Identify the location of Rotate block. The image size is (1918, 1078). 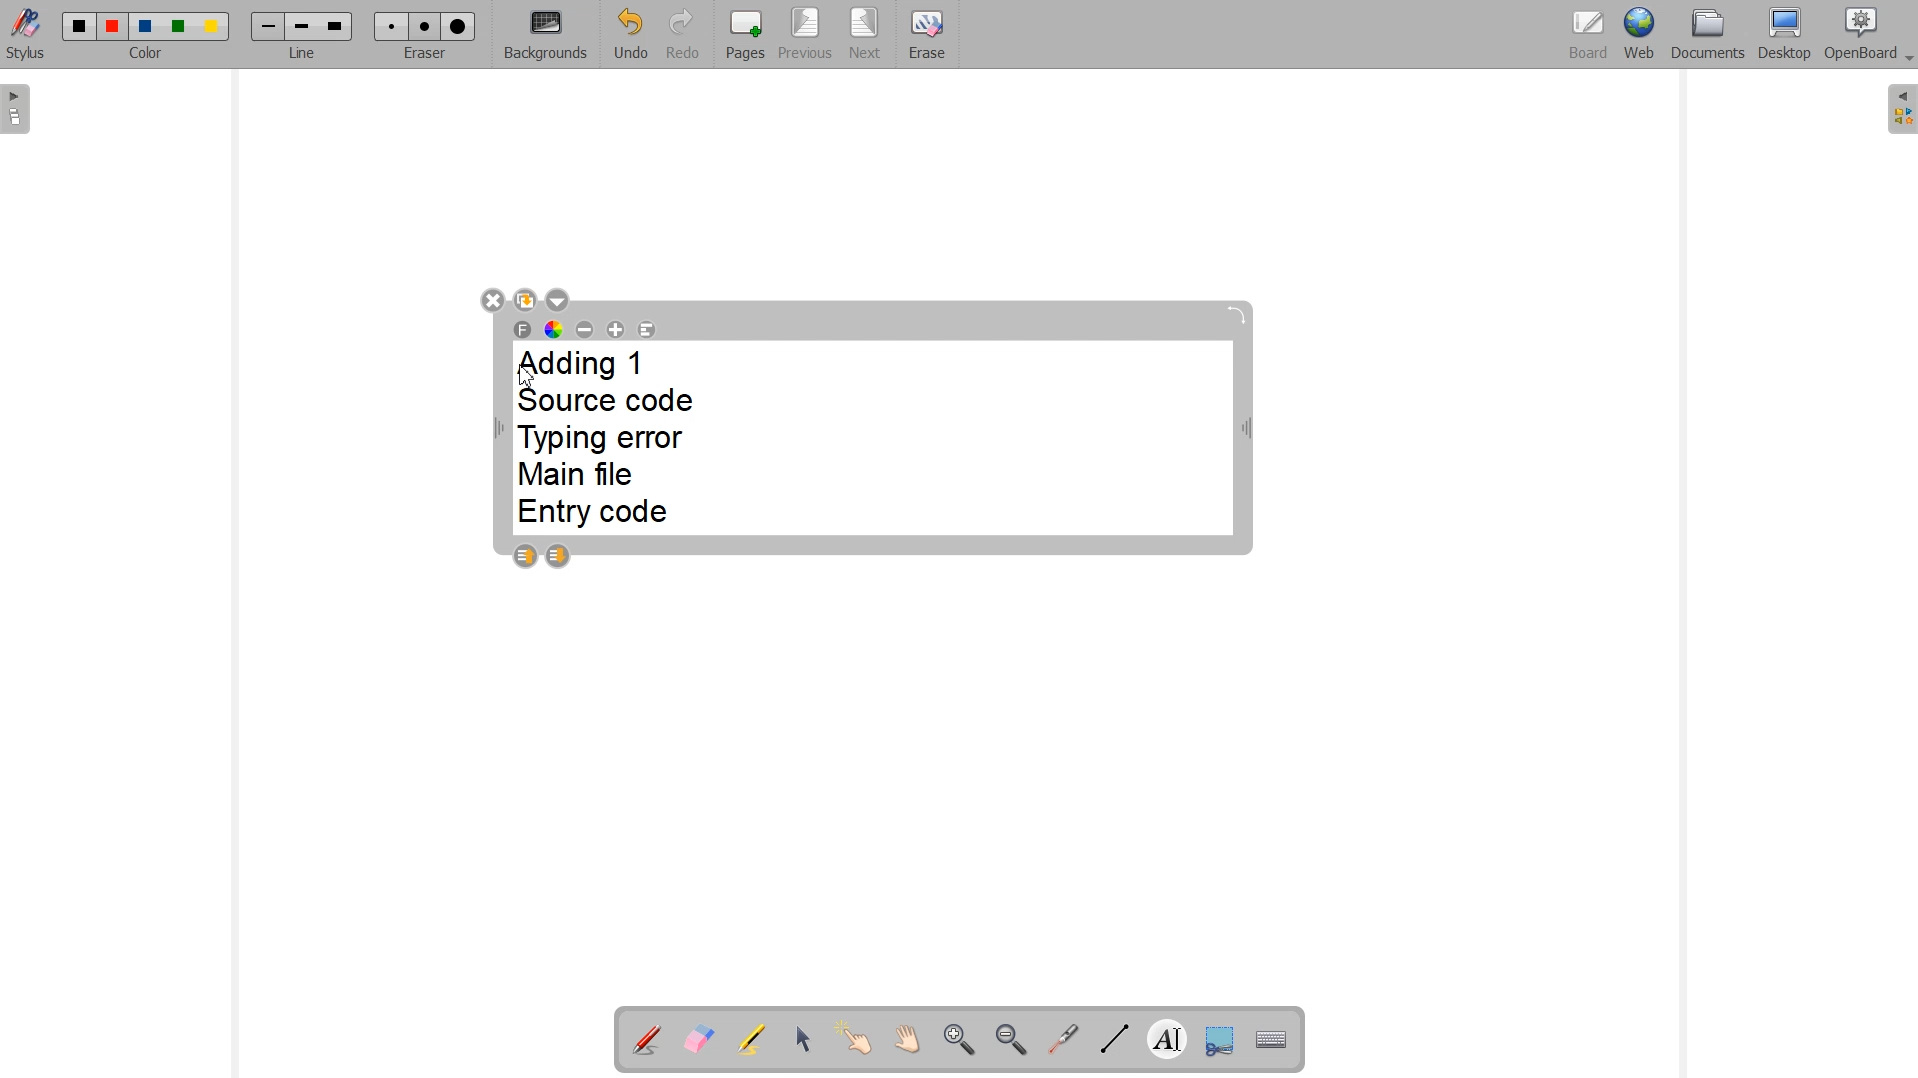
(1236, 316).